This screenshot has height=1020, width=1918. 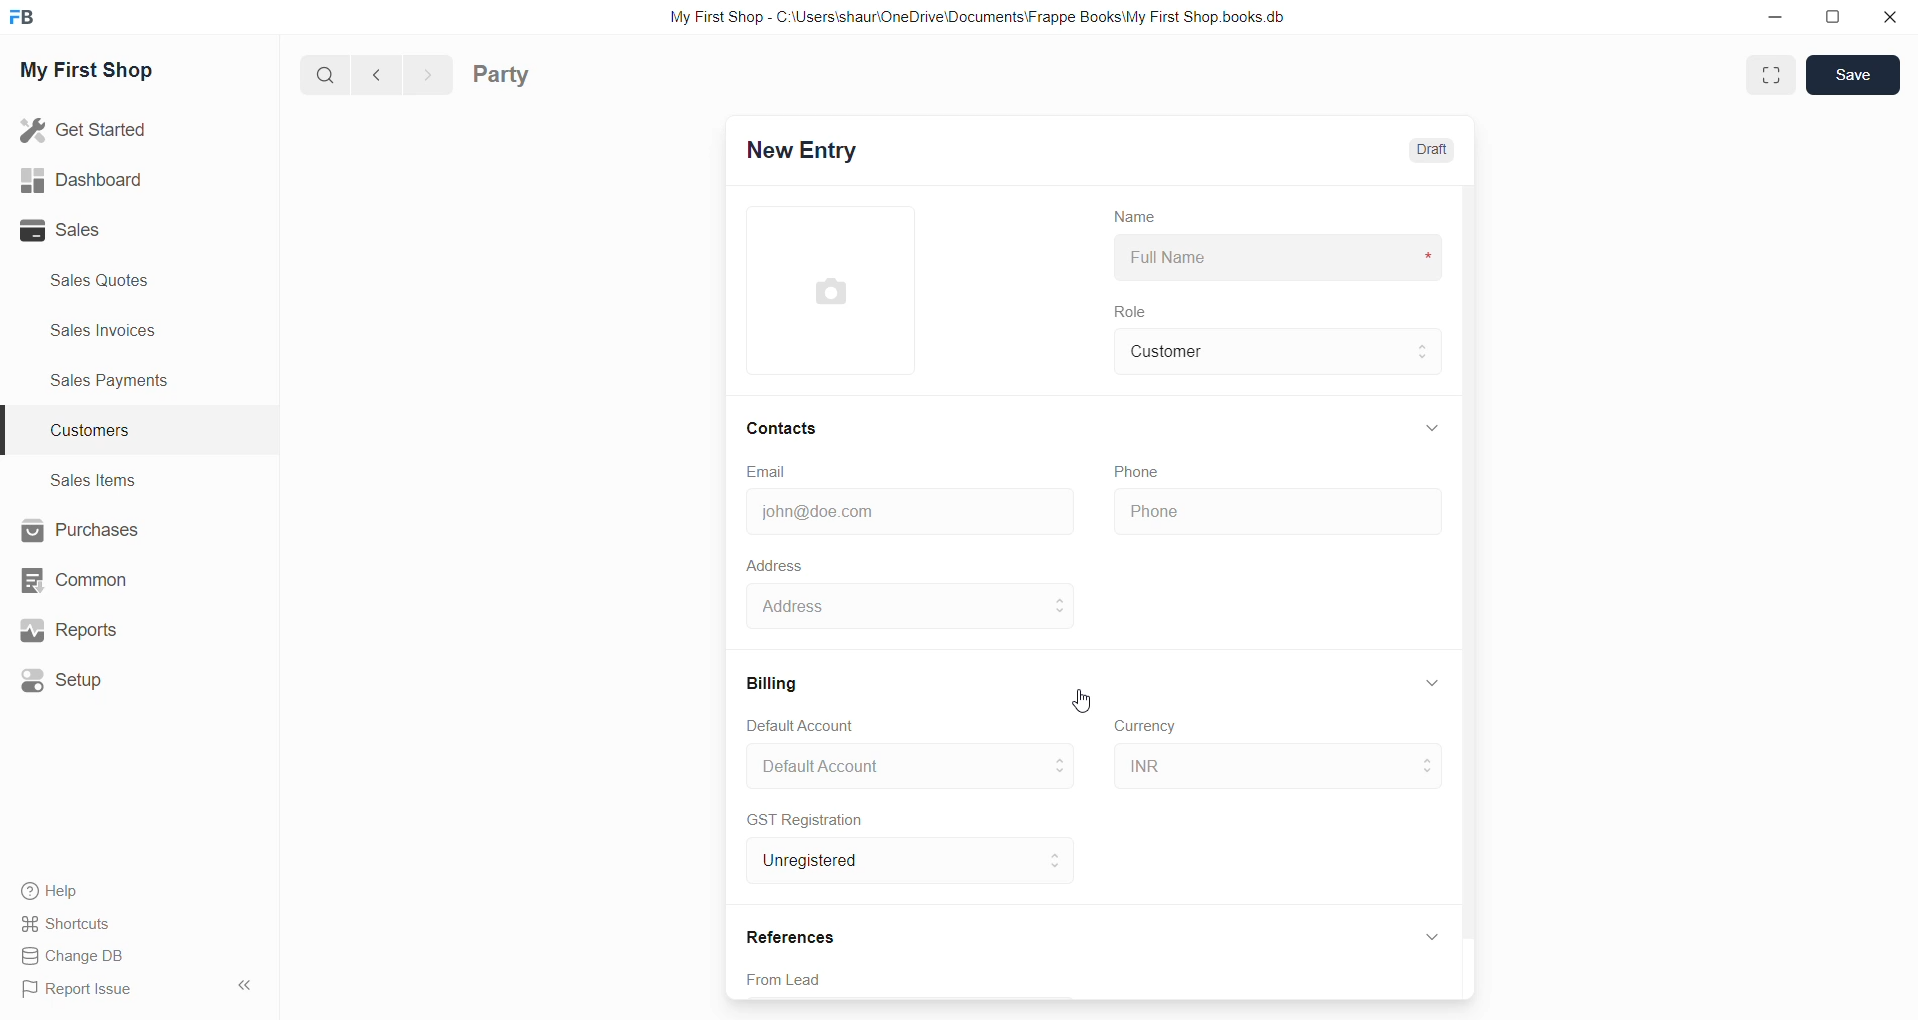 What do you see at coordinates (119, 384) in the screenshot?
I see `sales payments` at bounding box center [119, 384].